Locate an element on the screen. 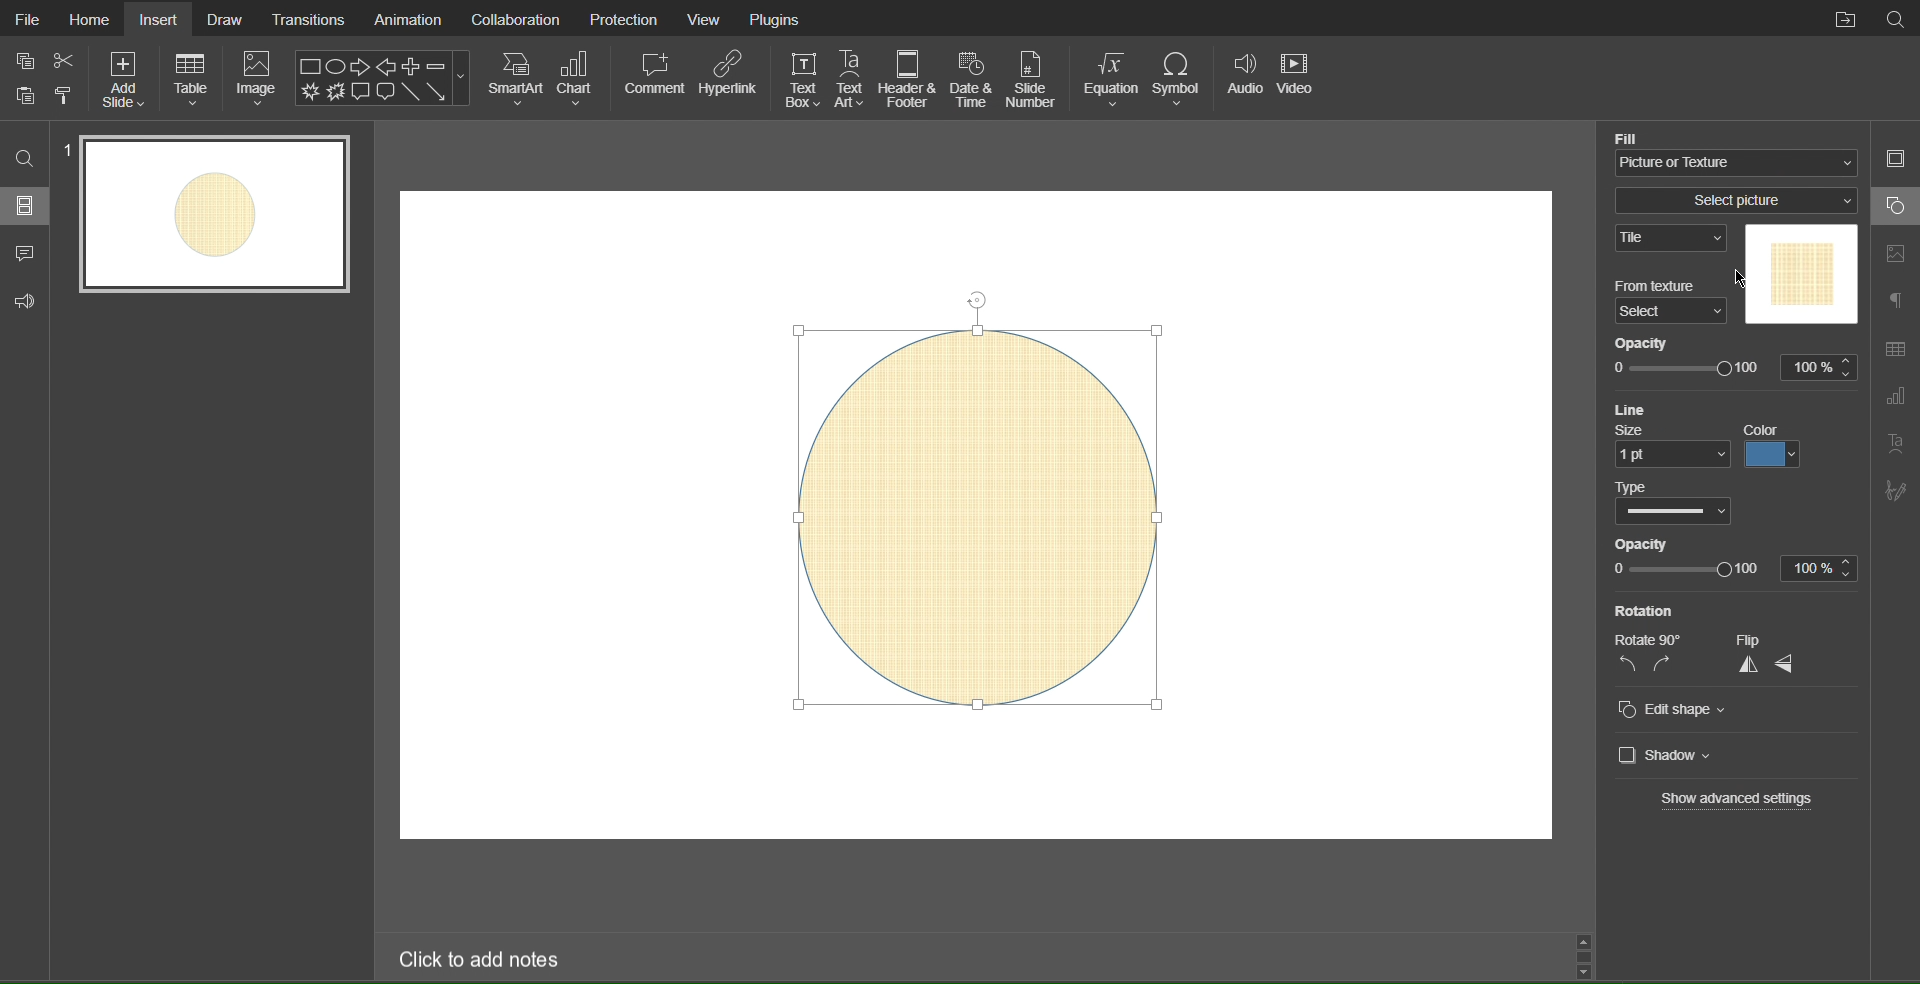 The height and width of the screenshot is (984, 1920). opacity slider is located at coordinates (1689, 367).